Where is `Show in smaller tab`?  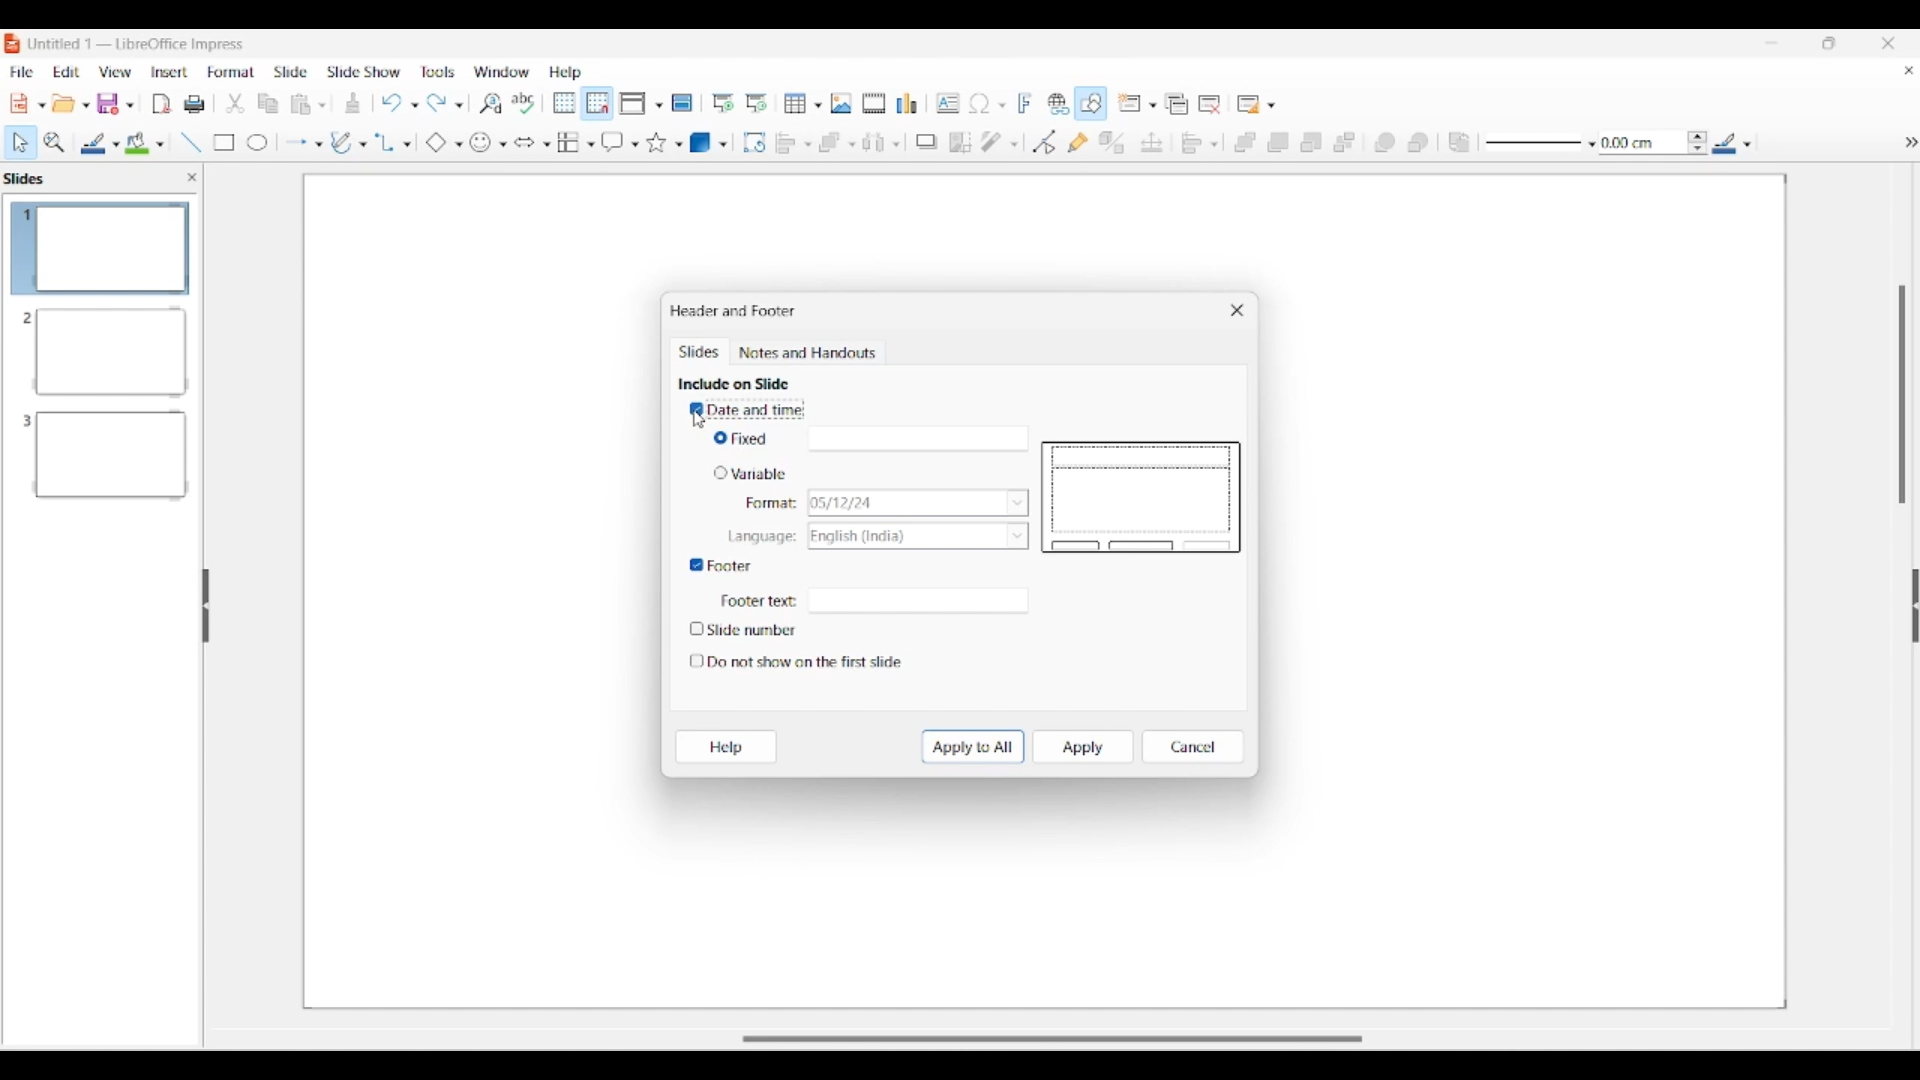
Show in smaller tab is located at coordinates (1829, 43).